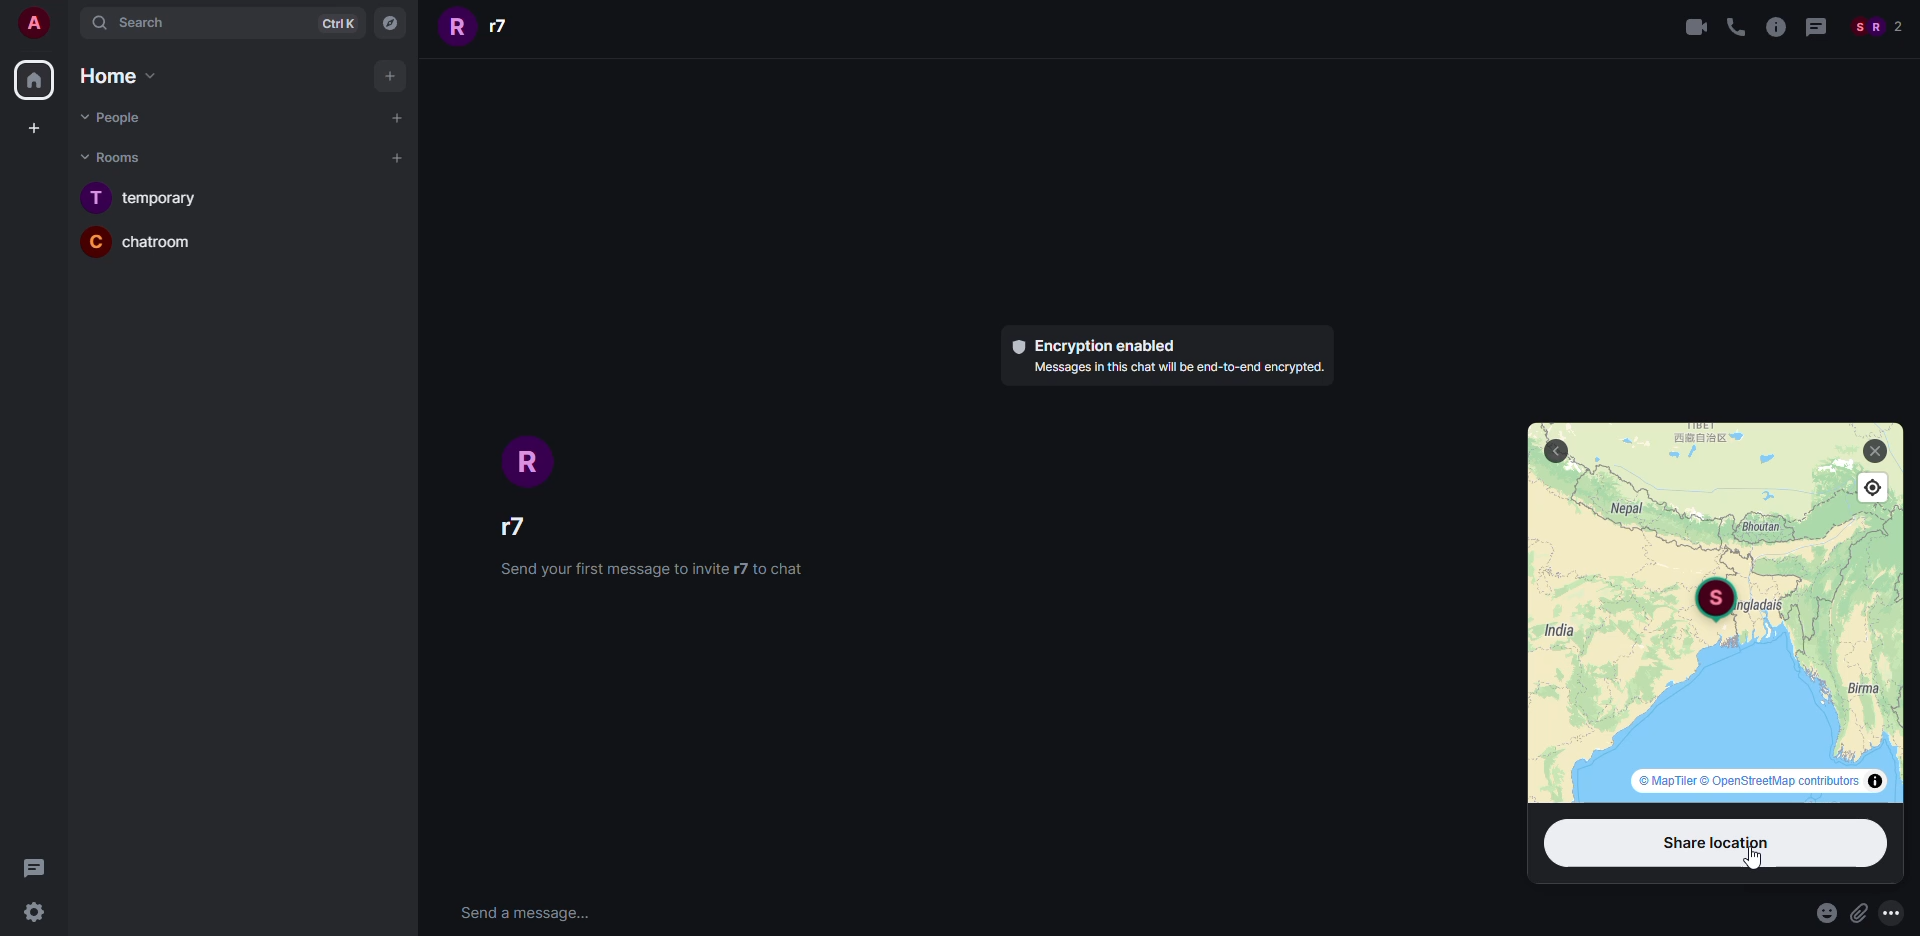  Describe the element at coordinates (525, 915) in the screenshot. I see `Send a message` at that location.